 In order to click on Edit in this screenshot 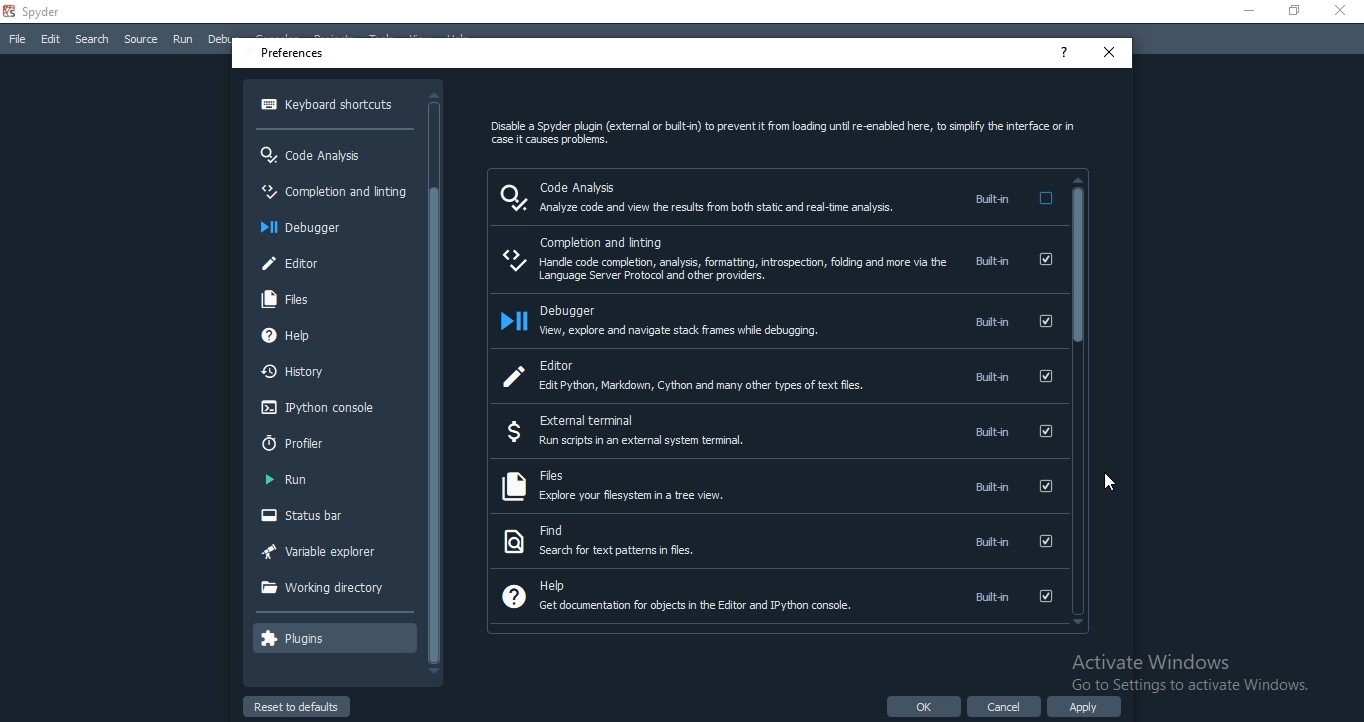, I will do `click(50, 40)`.